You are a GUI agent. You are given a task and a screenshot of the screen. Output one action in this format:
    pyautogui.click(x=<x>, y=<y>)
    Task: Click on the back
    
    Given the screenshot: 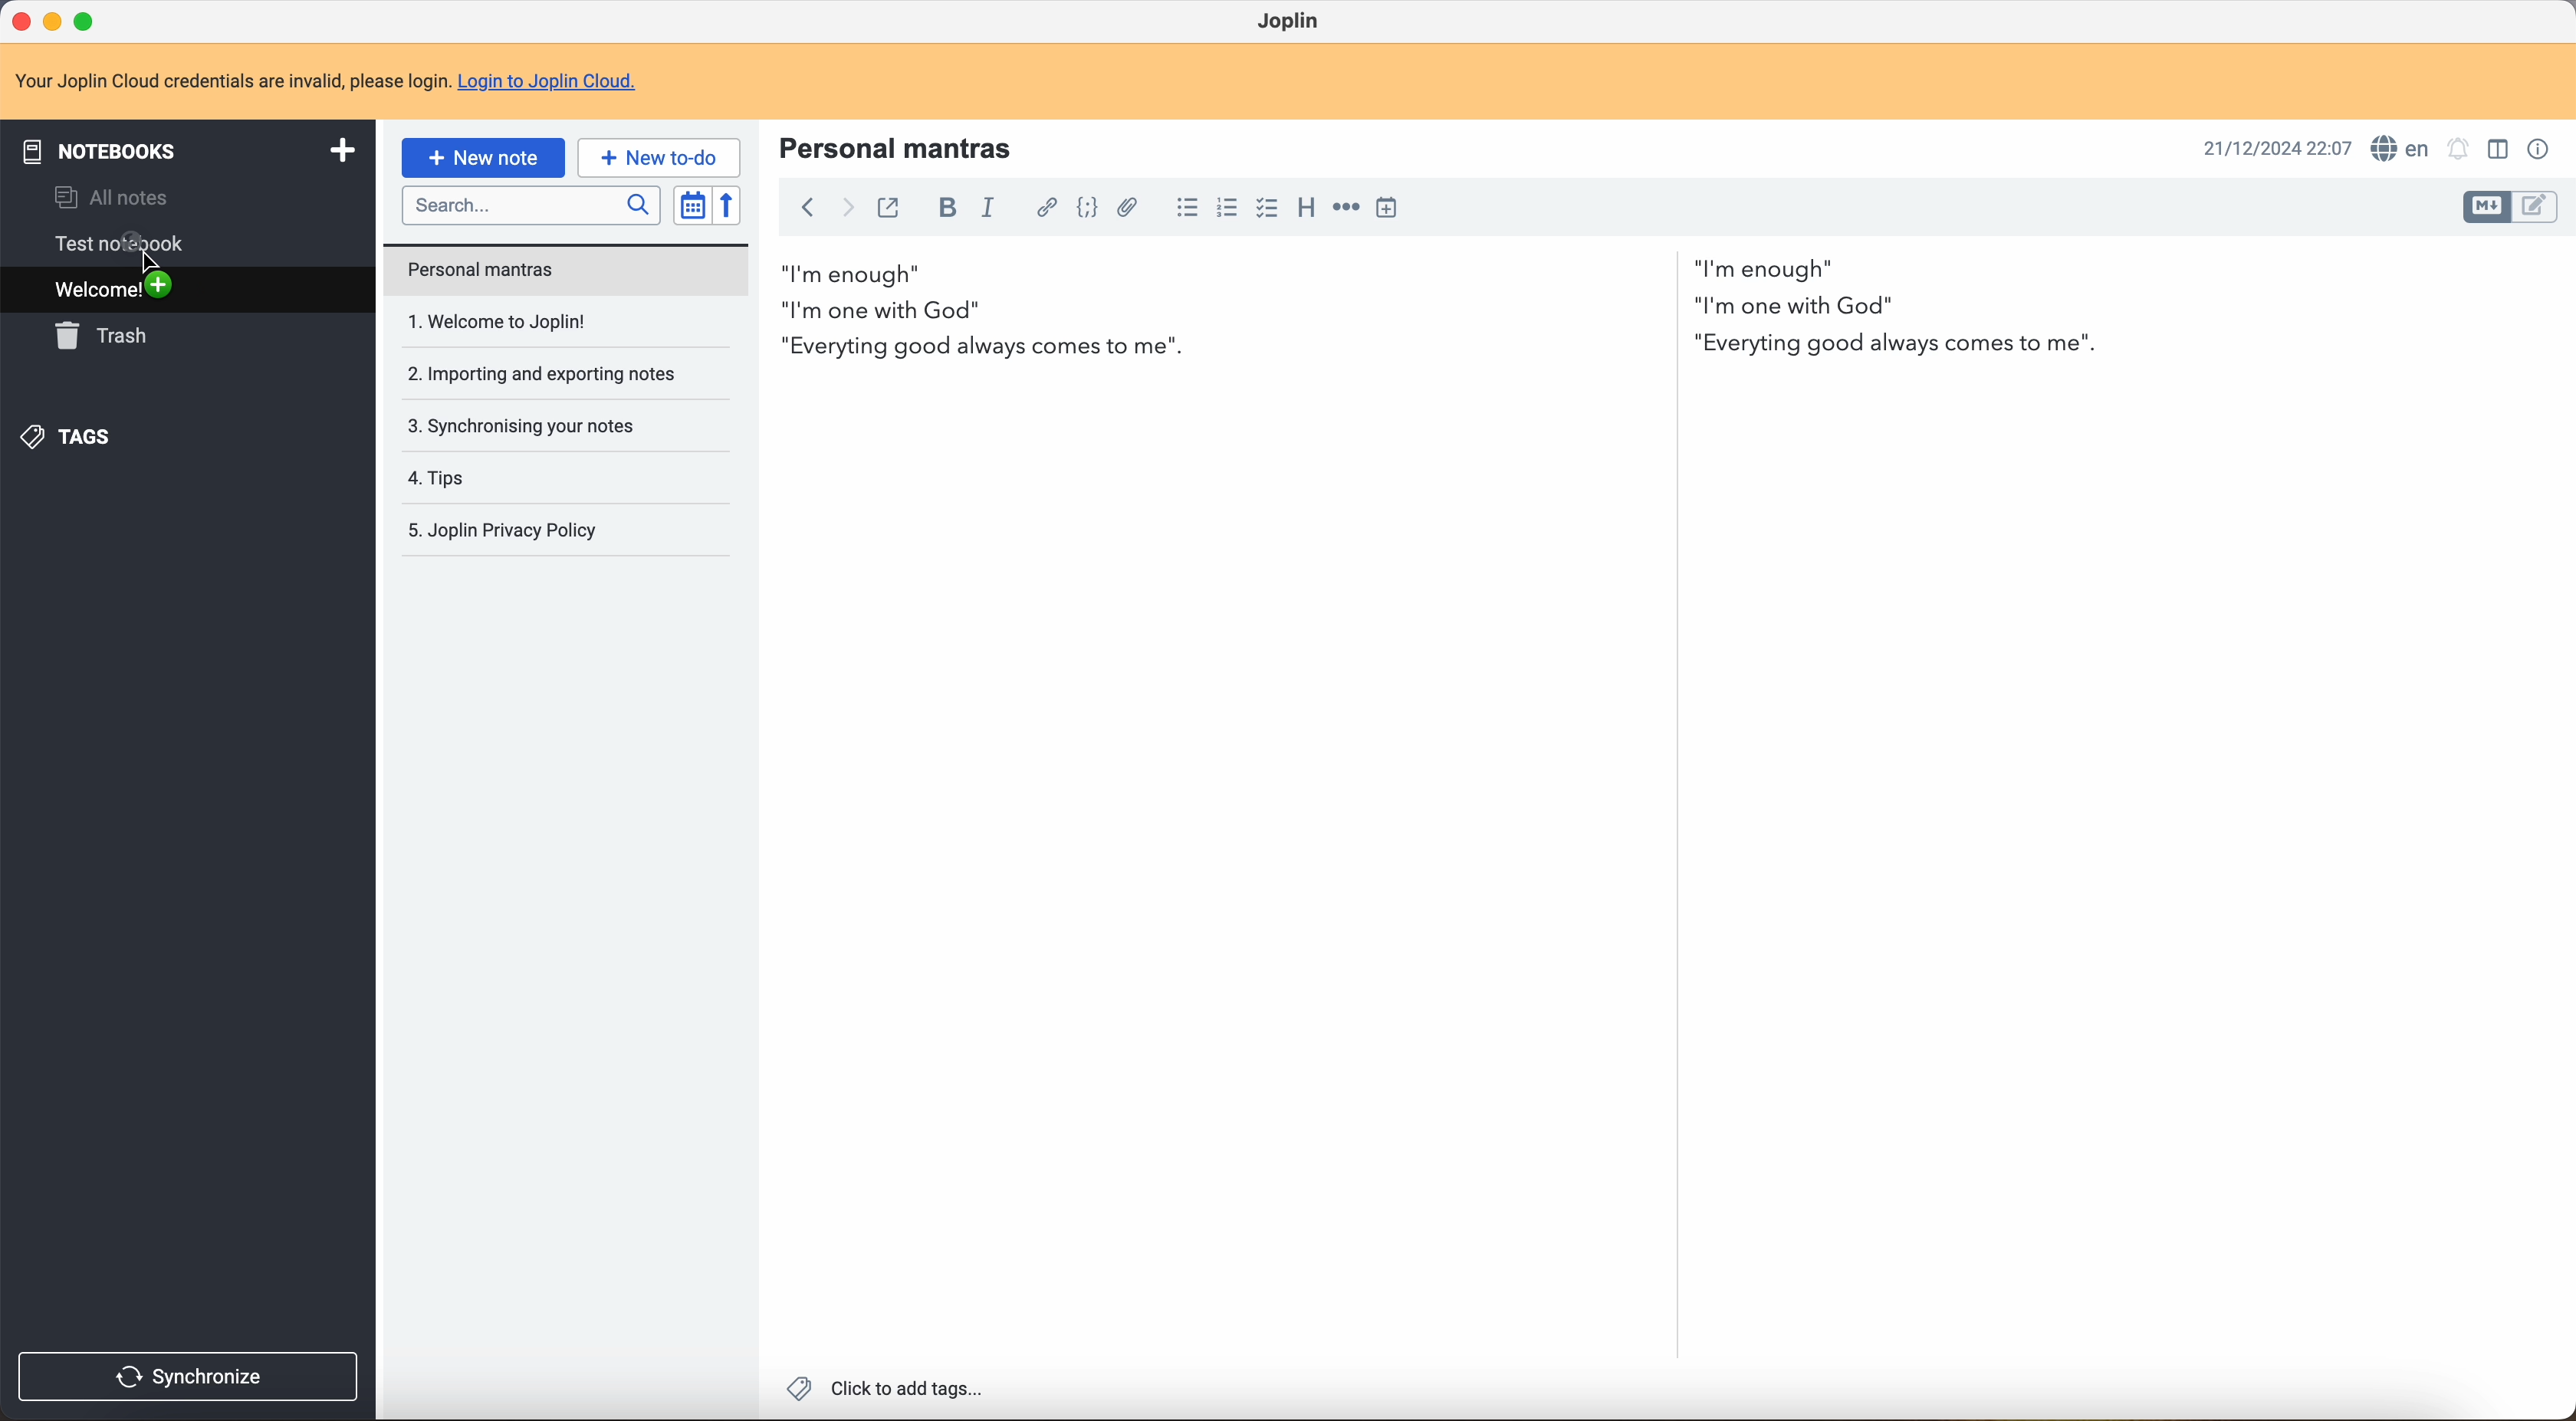 What is the action you would take?
    pyautogui.click(x=806, y=209)
    